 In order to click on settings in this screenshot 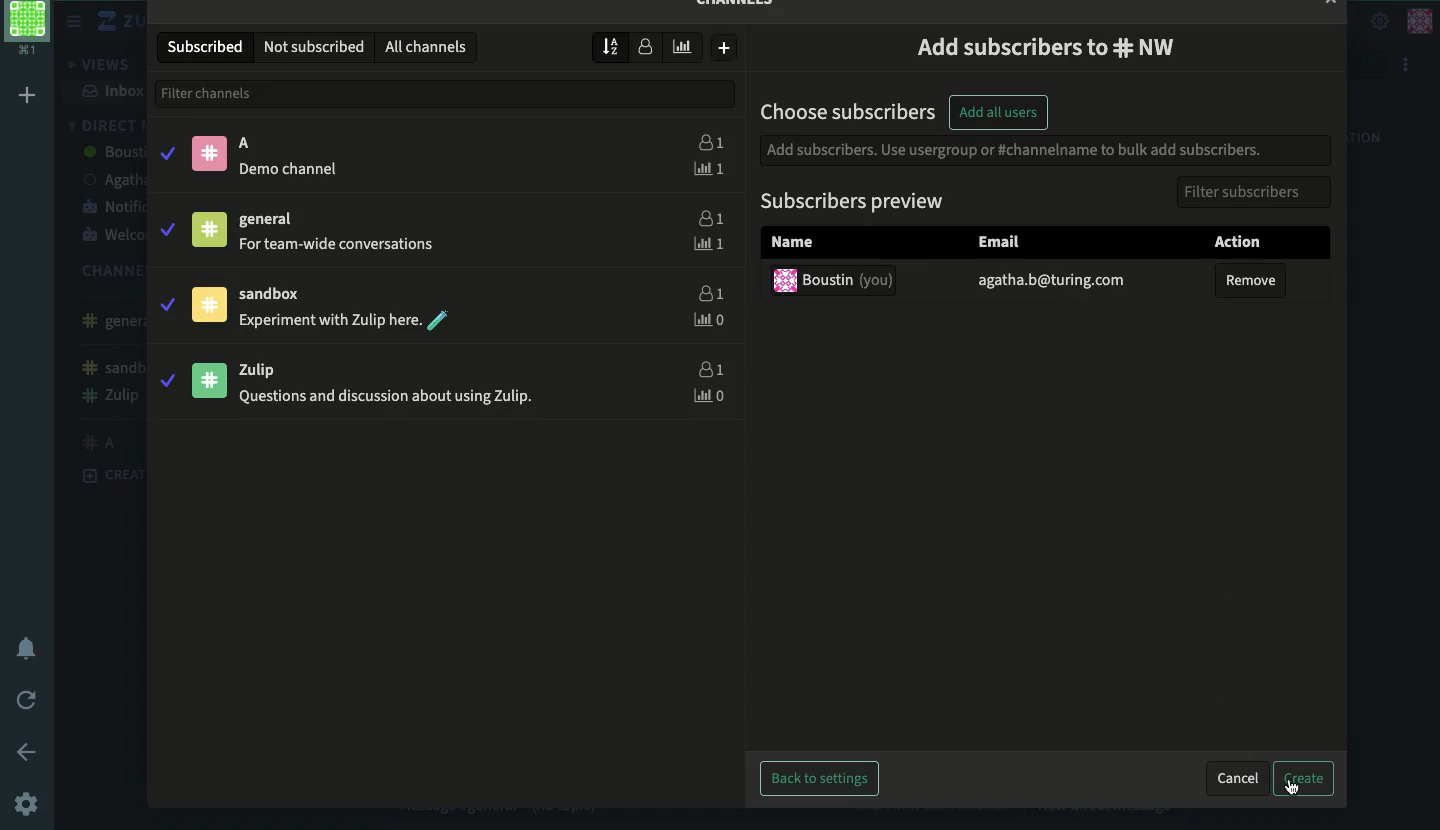, I will do `click(27, 803)`.